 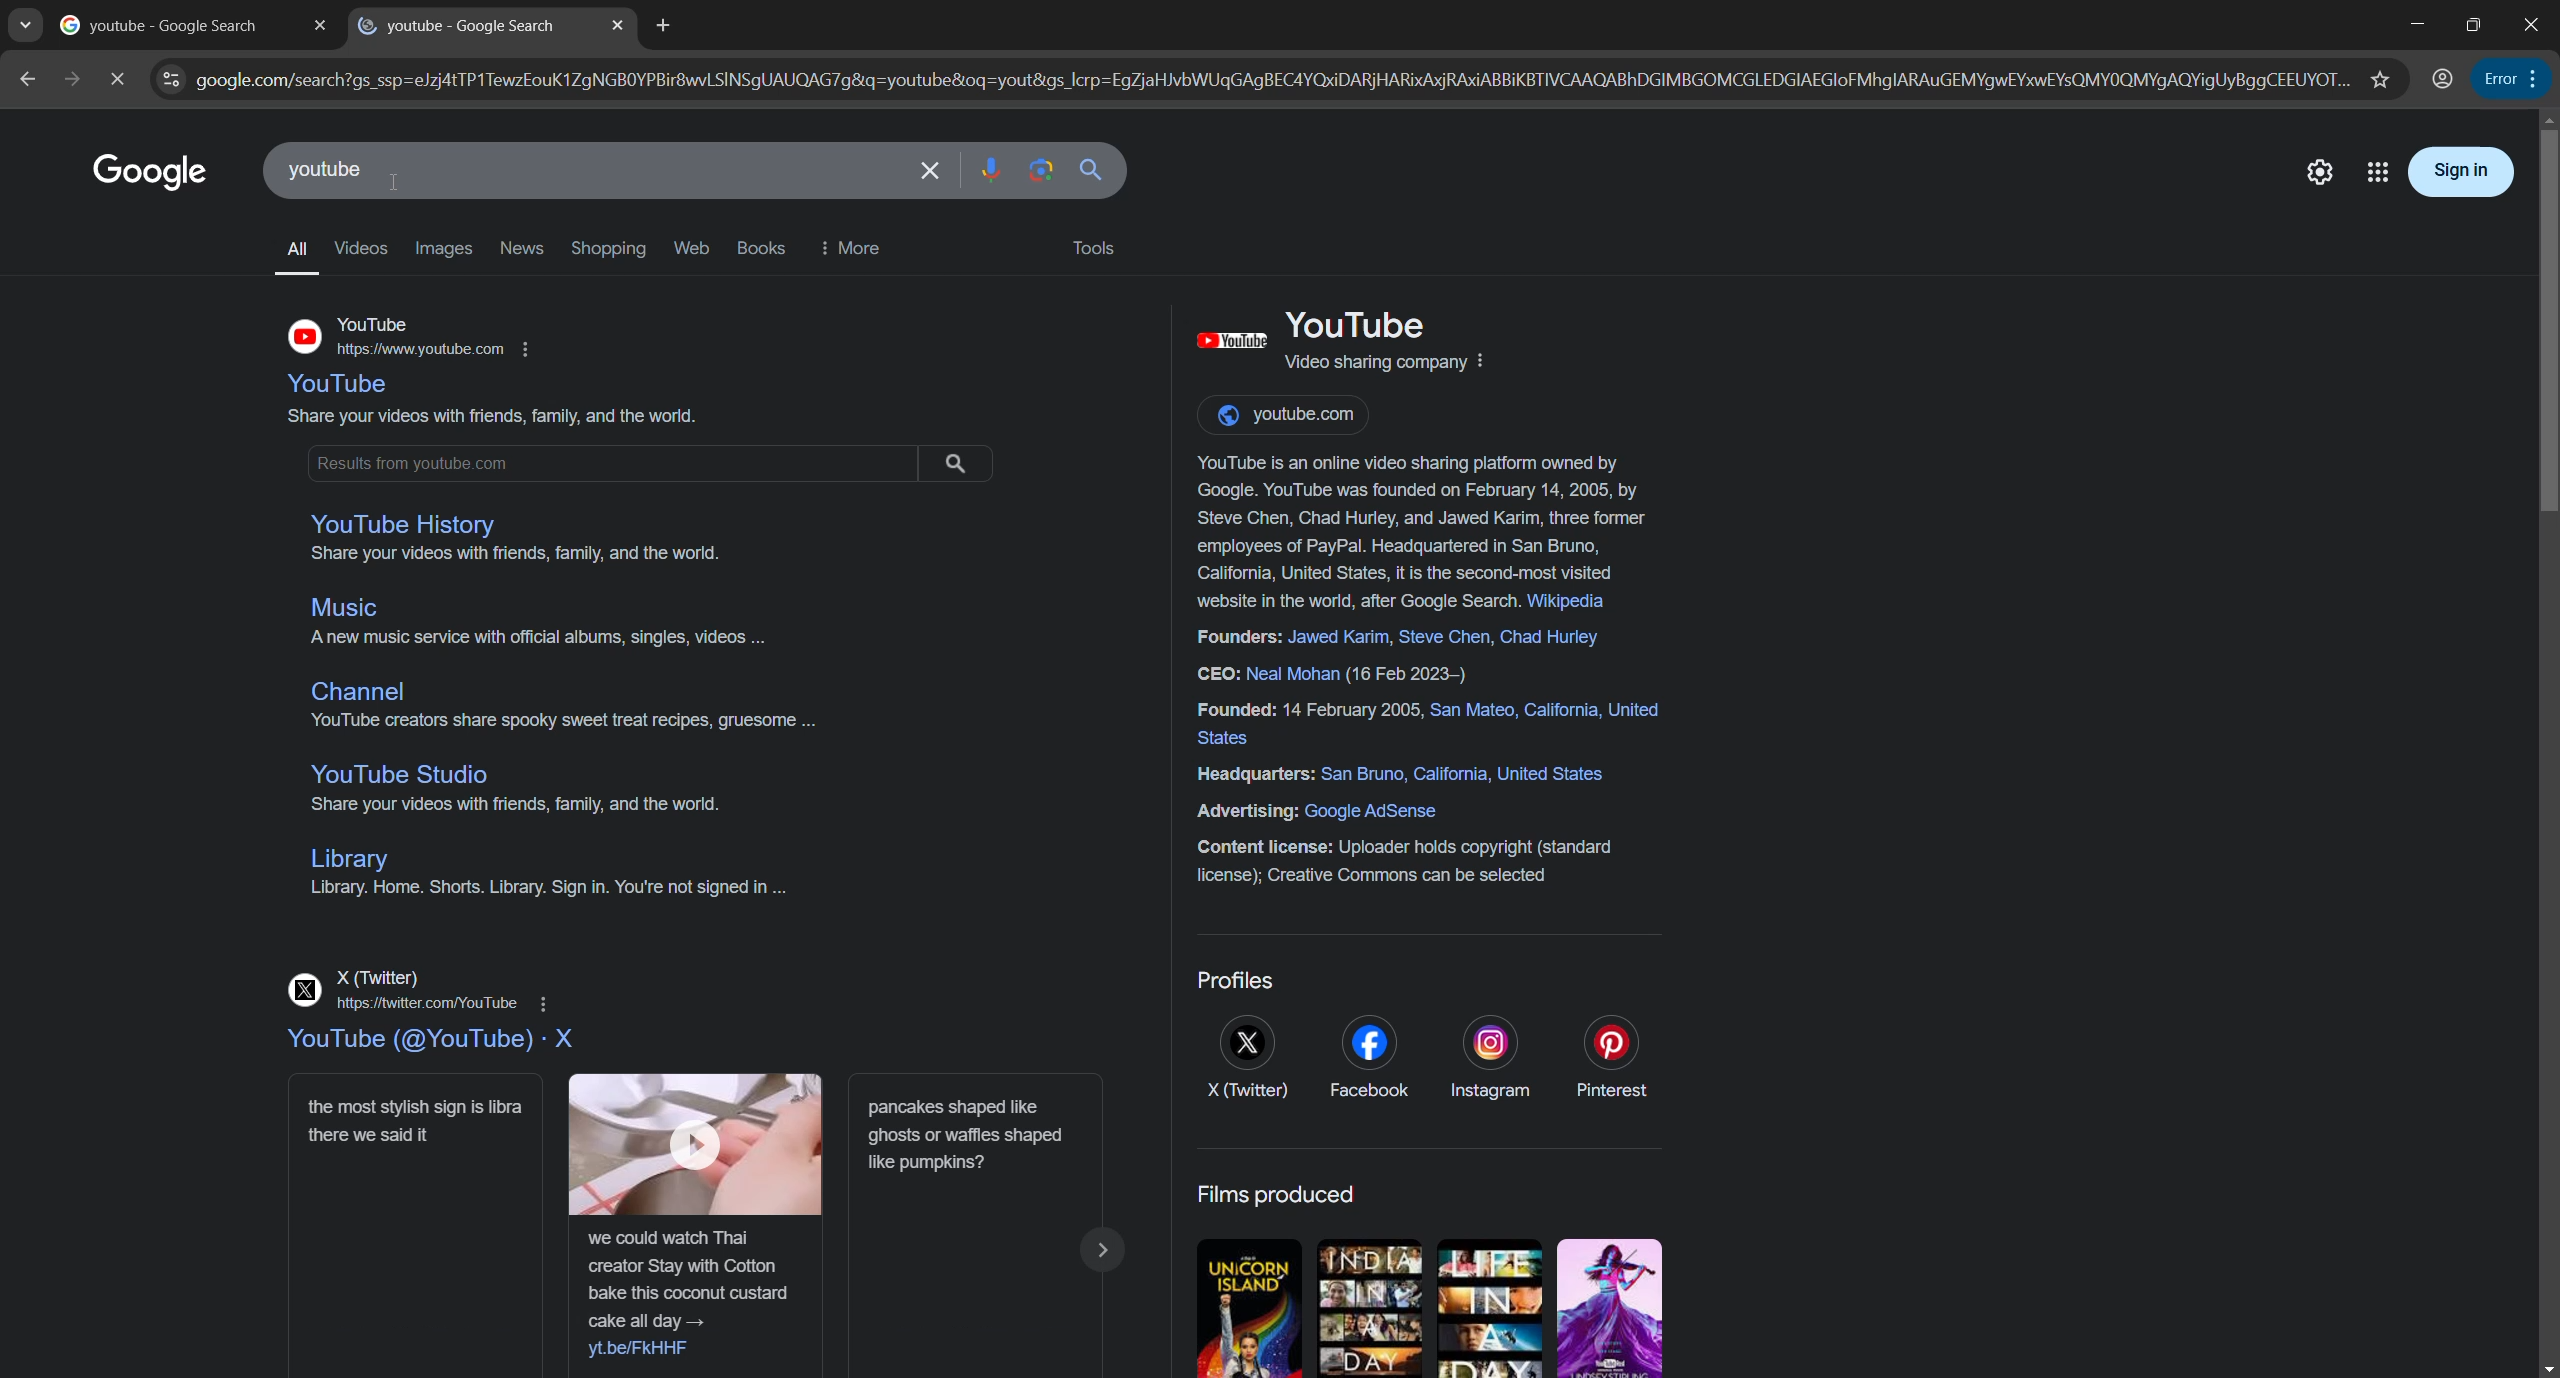 What do you see at coordinates (442, 249) in the screenshot?
I see `images` at bounding box center [442, 249].